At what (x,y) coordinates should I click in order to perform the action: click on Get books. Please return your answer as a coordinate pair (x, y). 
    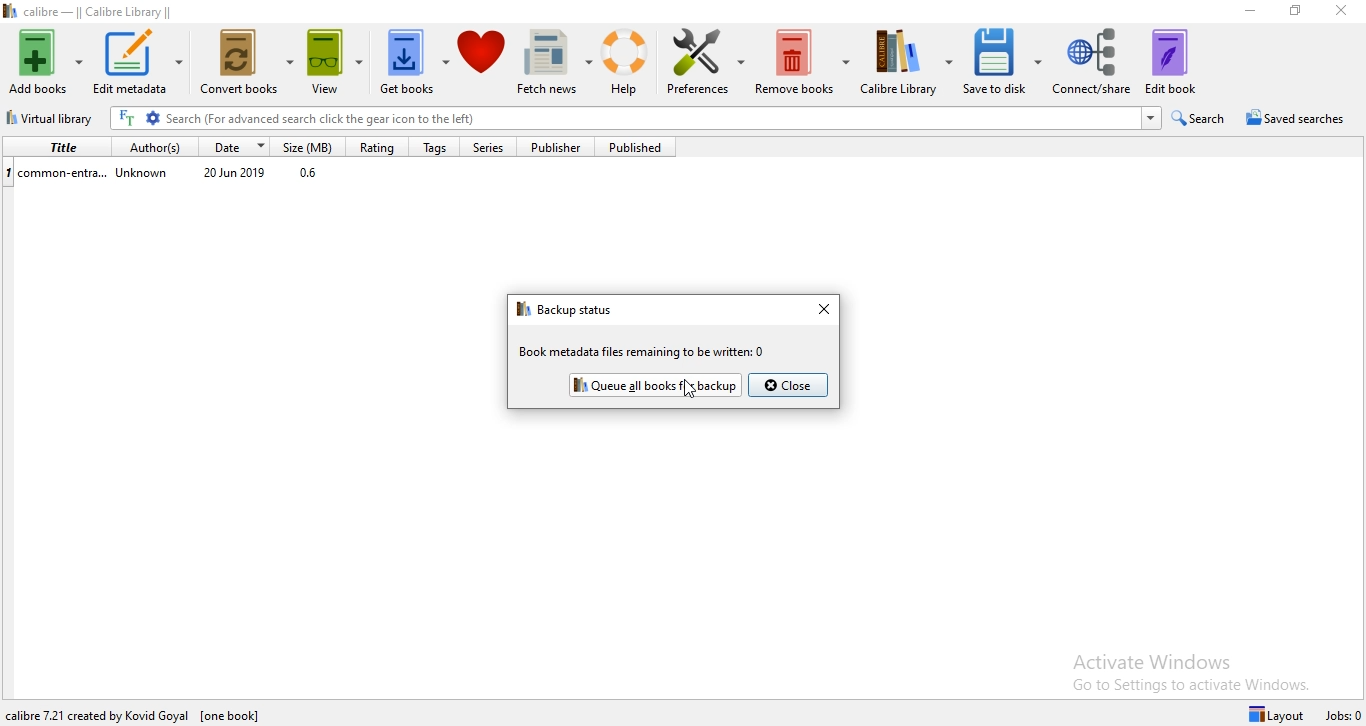
    Looking at the image, I should click on (414, 65).